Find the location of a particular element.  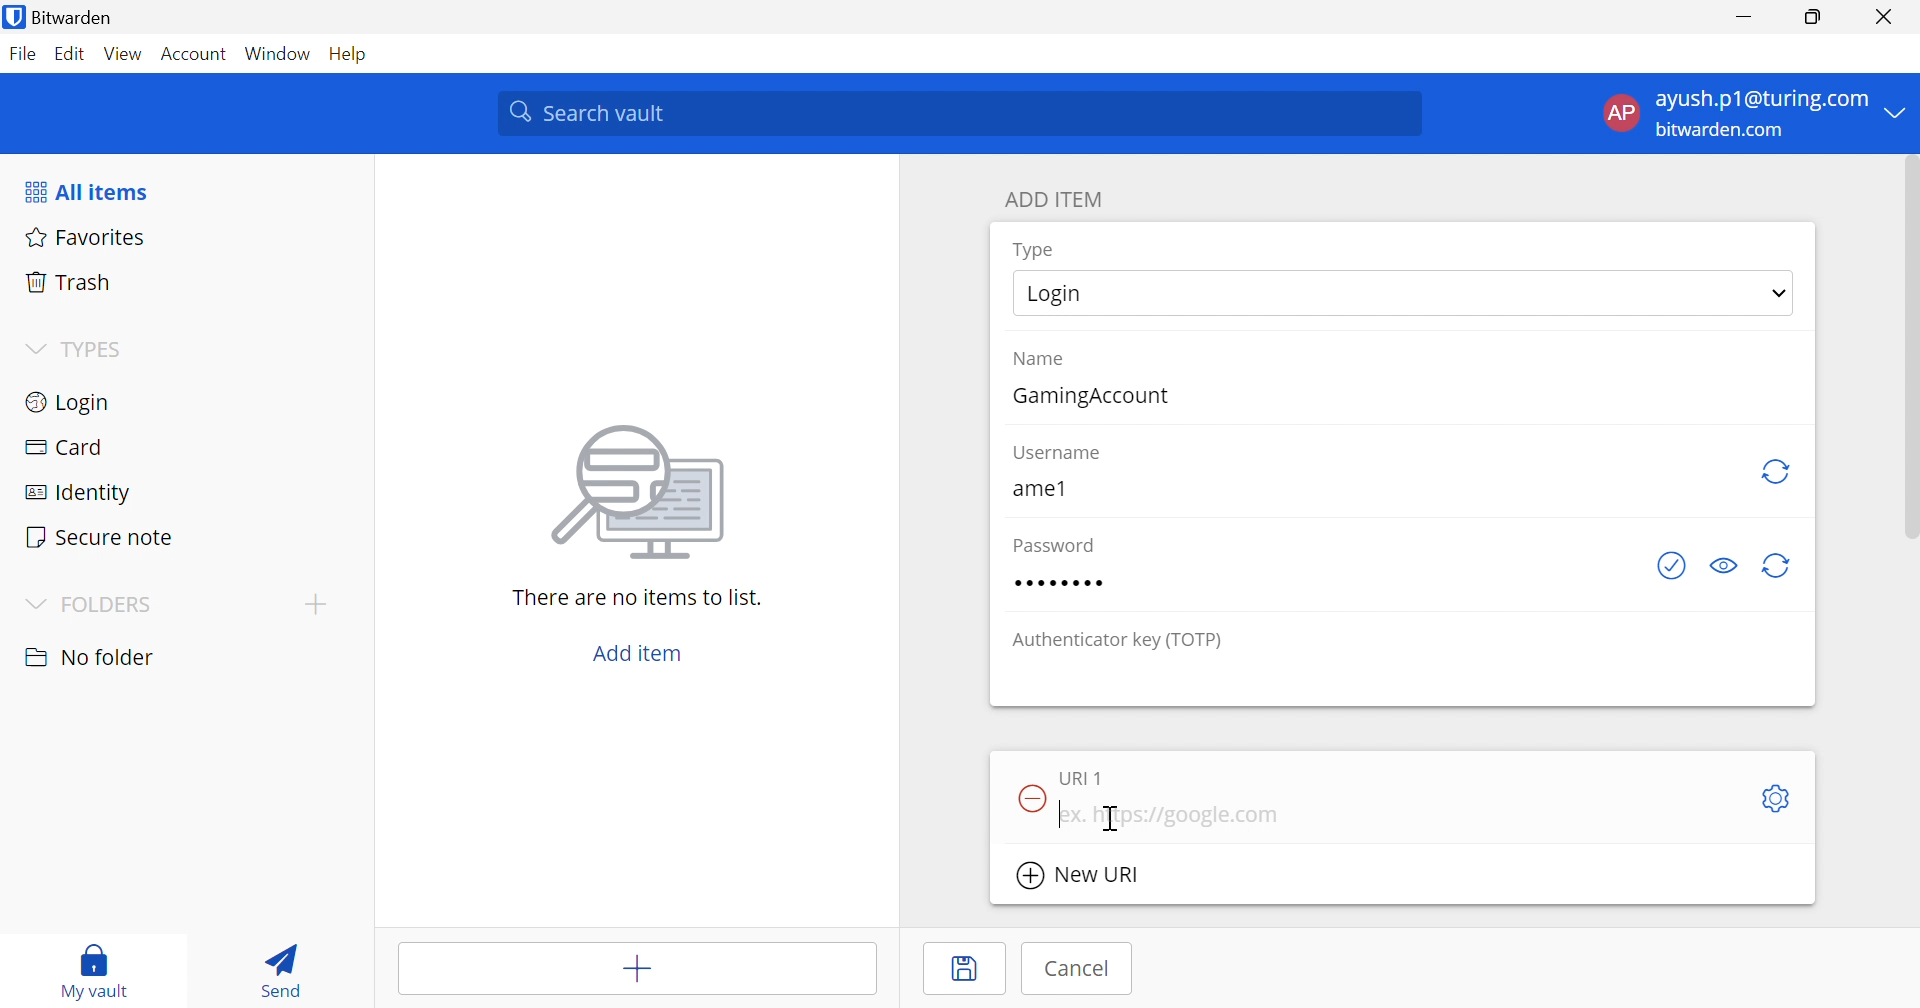

Typing Cursor is located at coordinates (1063, 812).